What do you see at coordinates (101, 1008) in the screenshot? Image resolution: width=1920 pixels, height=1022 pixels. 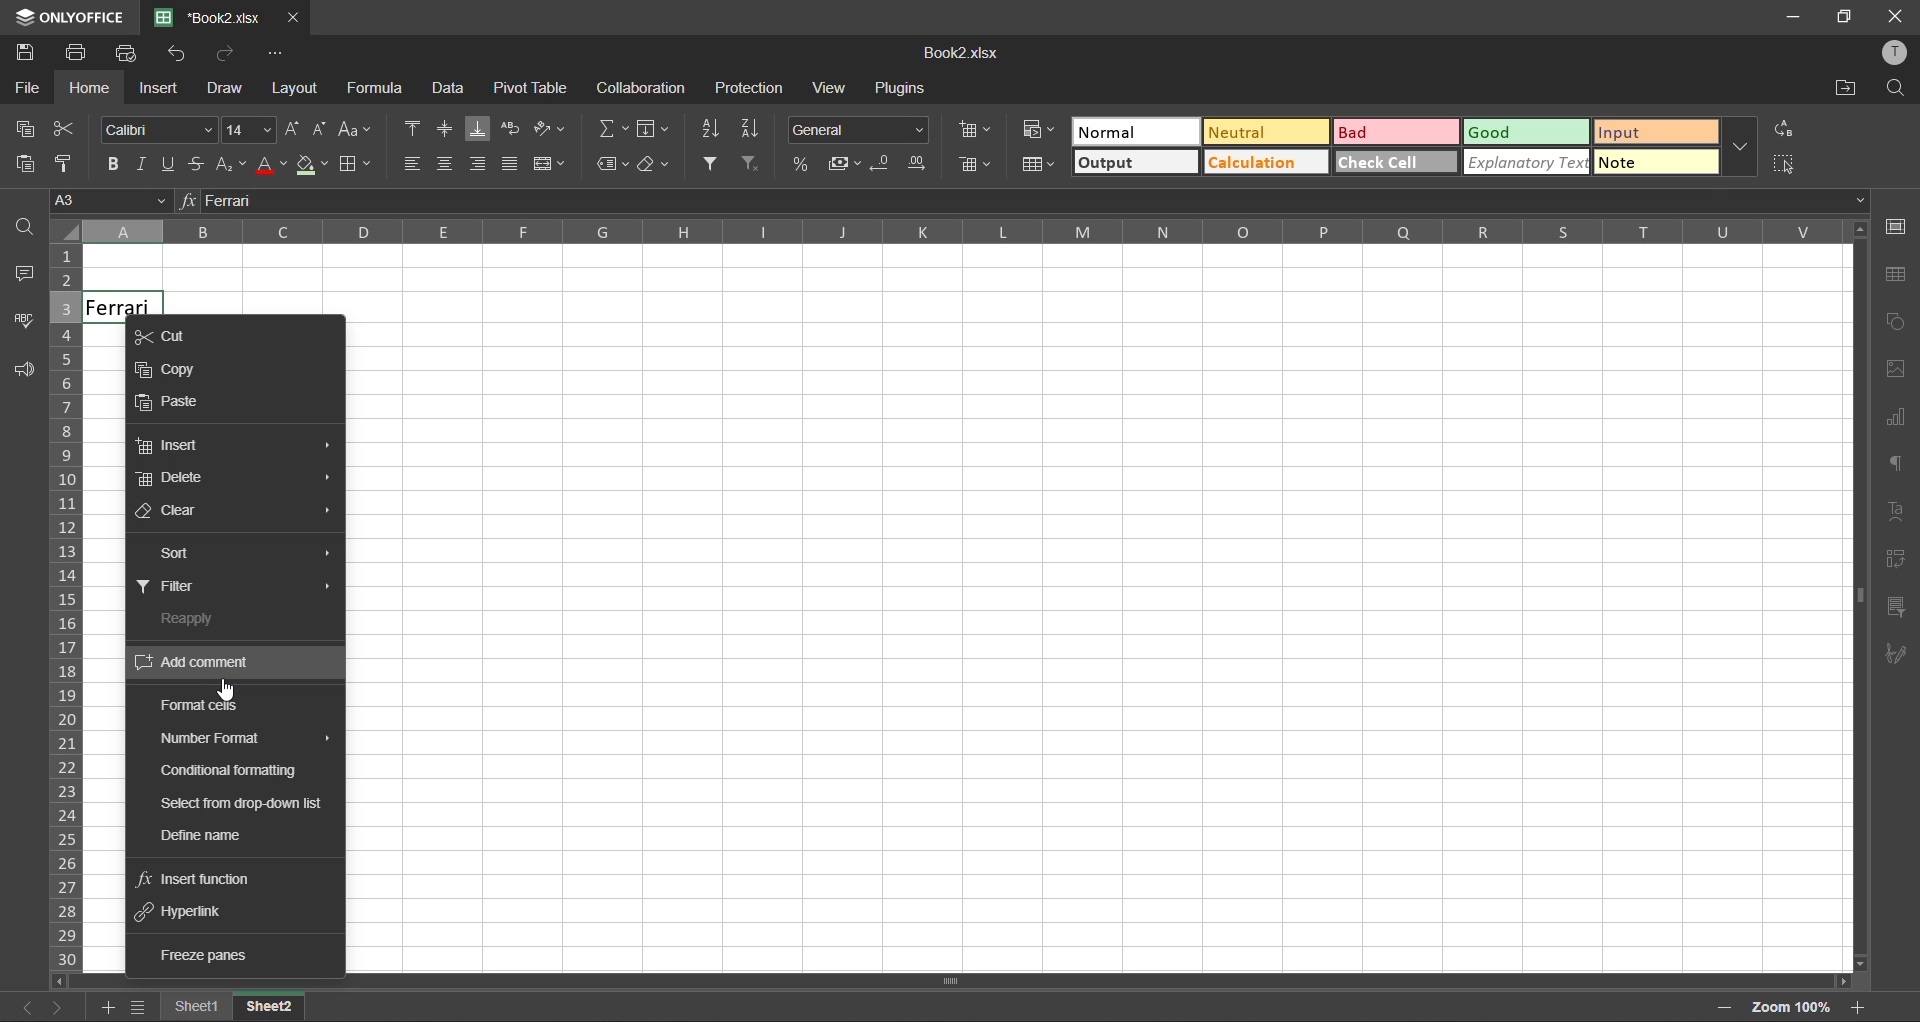 I see `add sheet` at bounding box center [101, 1008].